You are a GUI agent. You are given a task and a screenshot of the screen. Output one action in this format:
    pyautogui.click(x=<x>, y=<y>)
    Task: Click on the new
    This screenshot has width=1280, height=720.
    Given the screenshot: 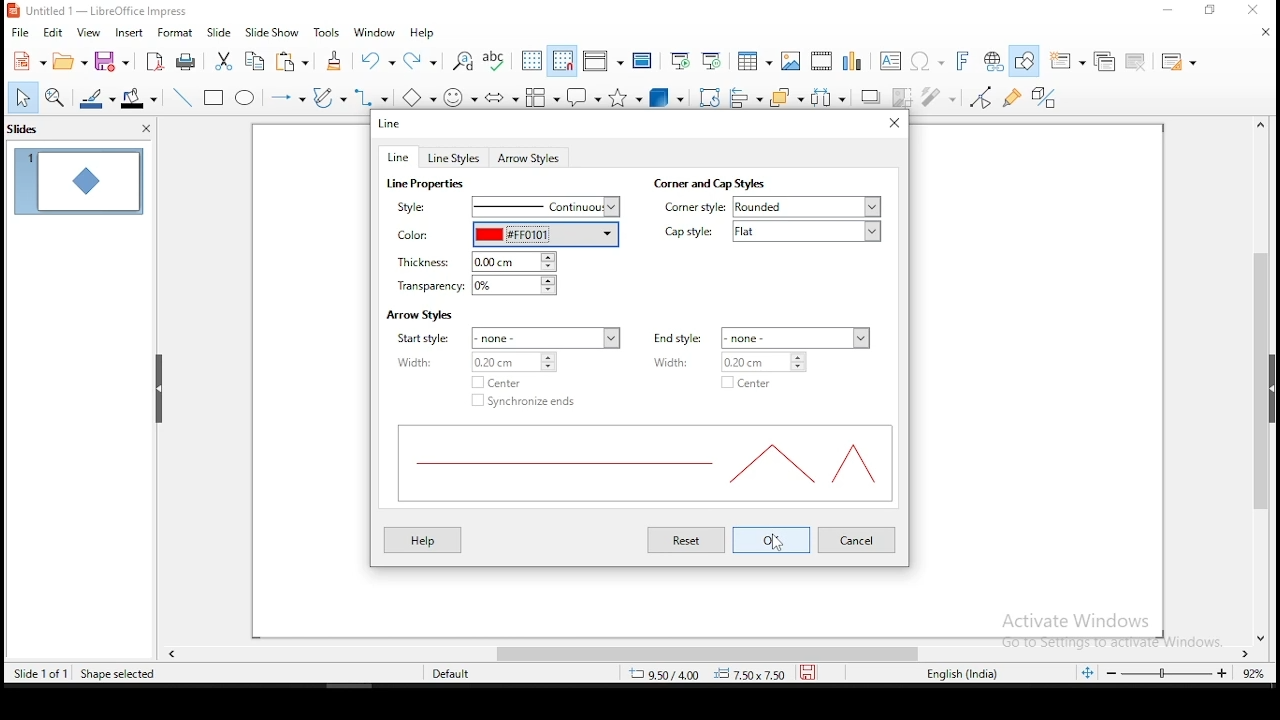 What is the action you would take?
    pyautogui.click(x=25, y=61)
    